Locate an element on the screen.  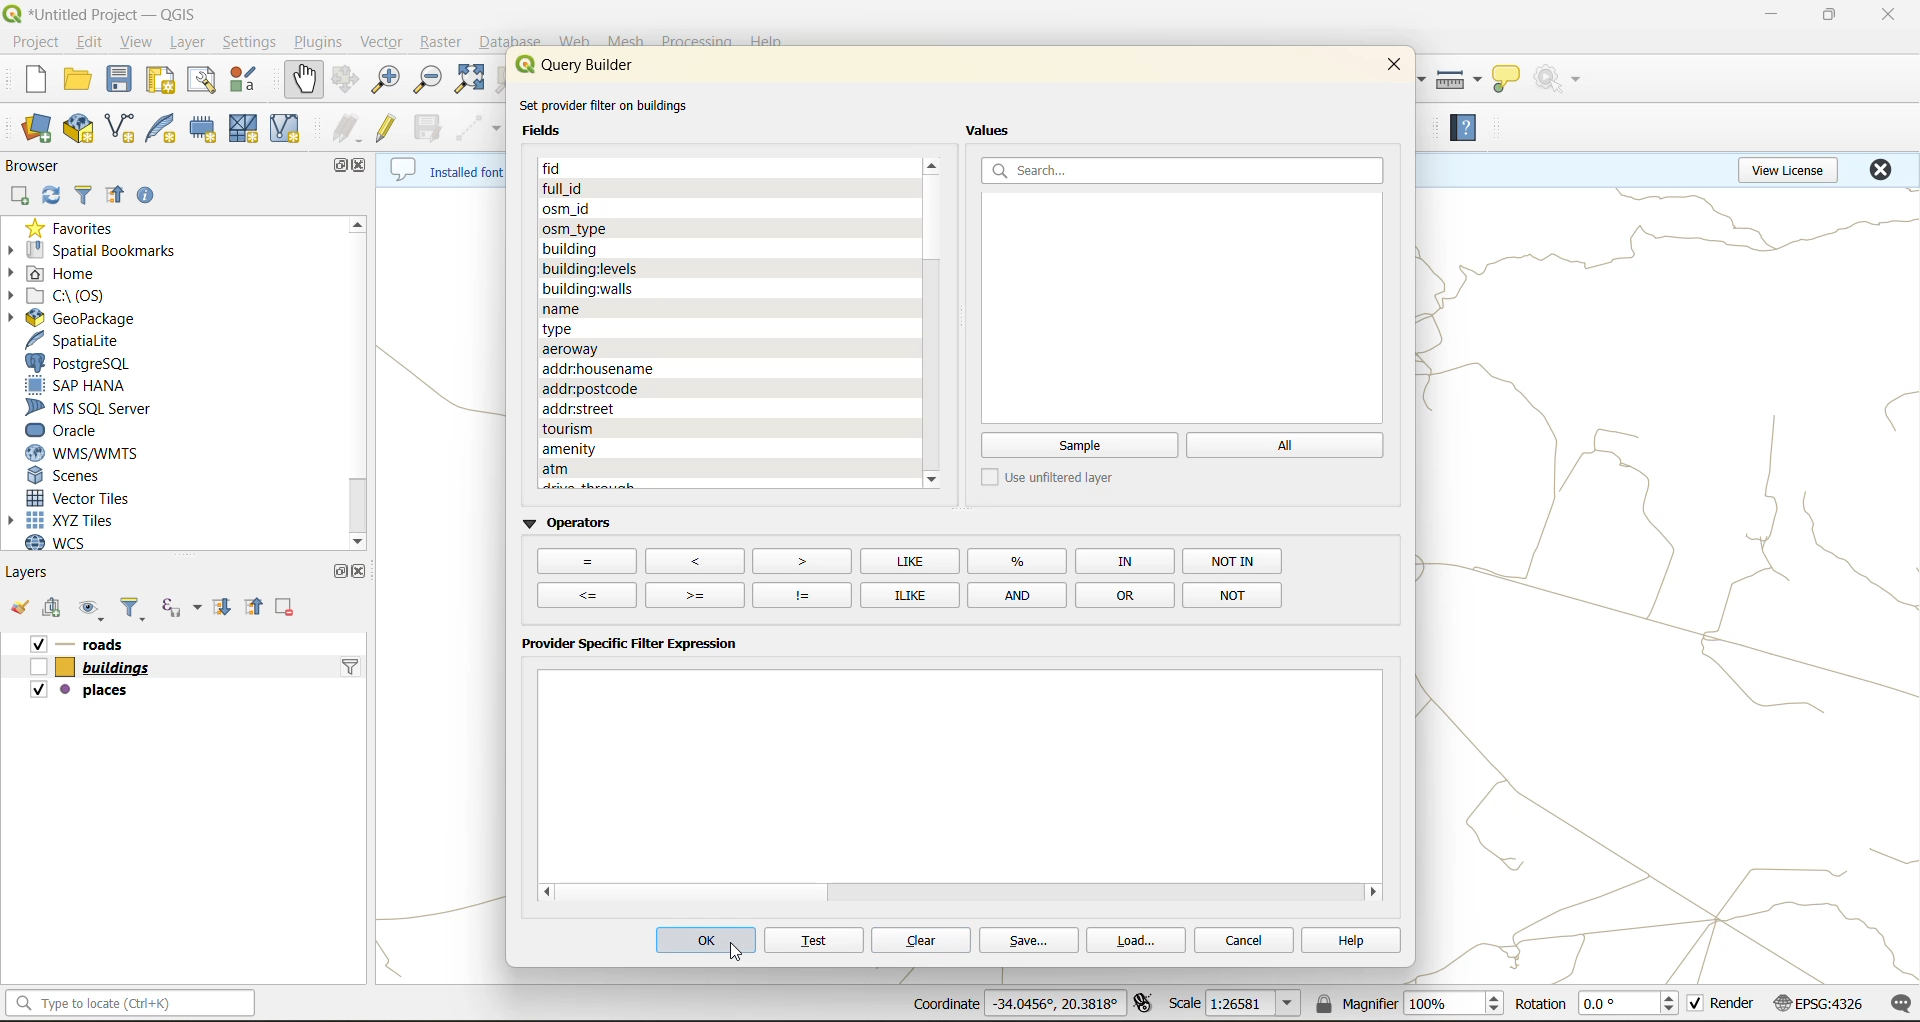
wns is located at coordinates (77, 453).